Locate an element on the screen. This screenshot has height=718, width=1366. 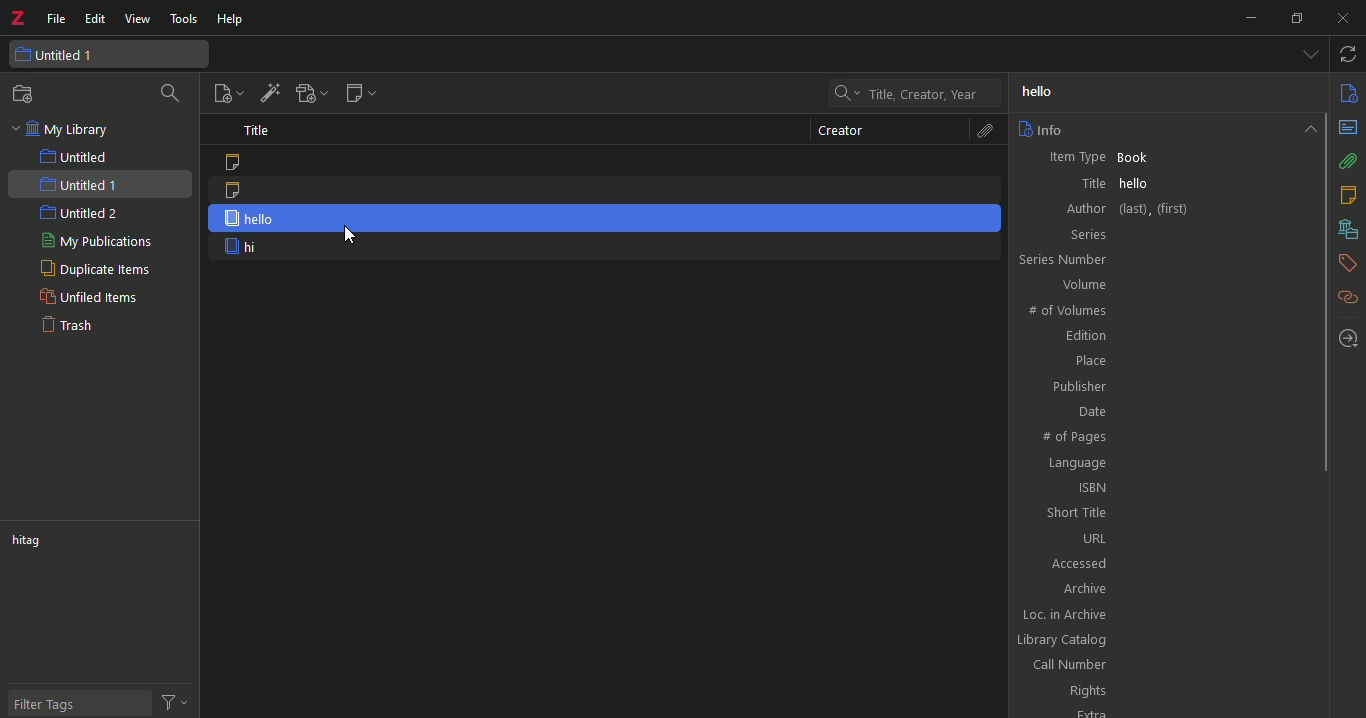
maximize is located at coordinates (1296, 20).